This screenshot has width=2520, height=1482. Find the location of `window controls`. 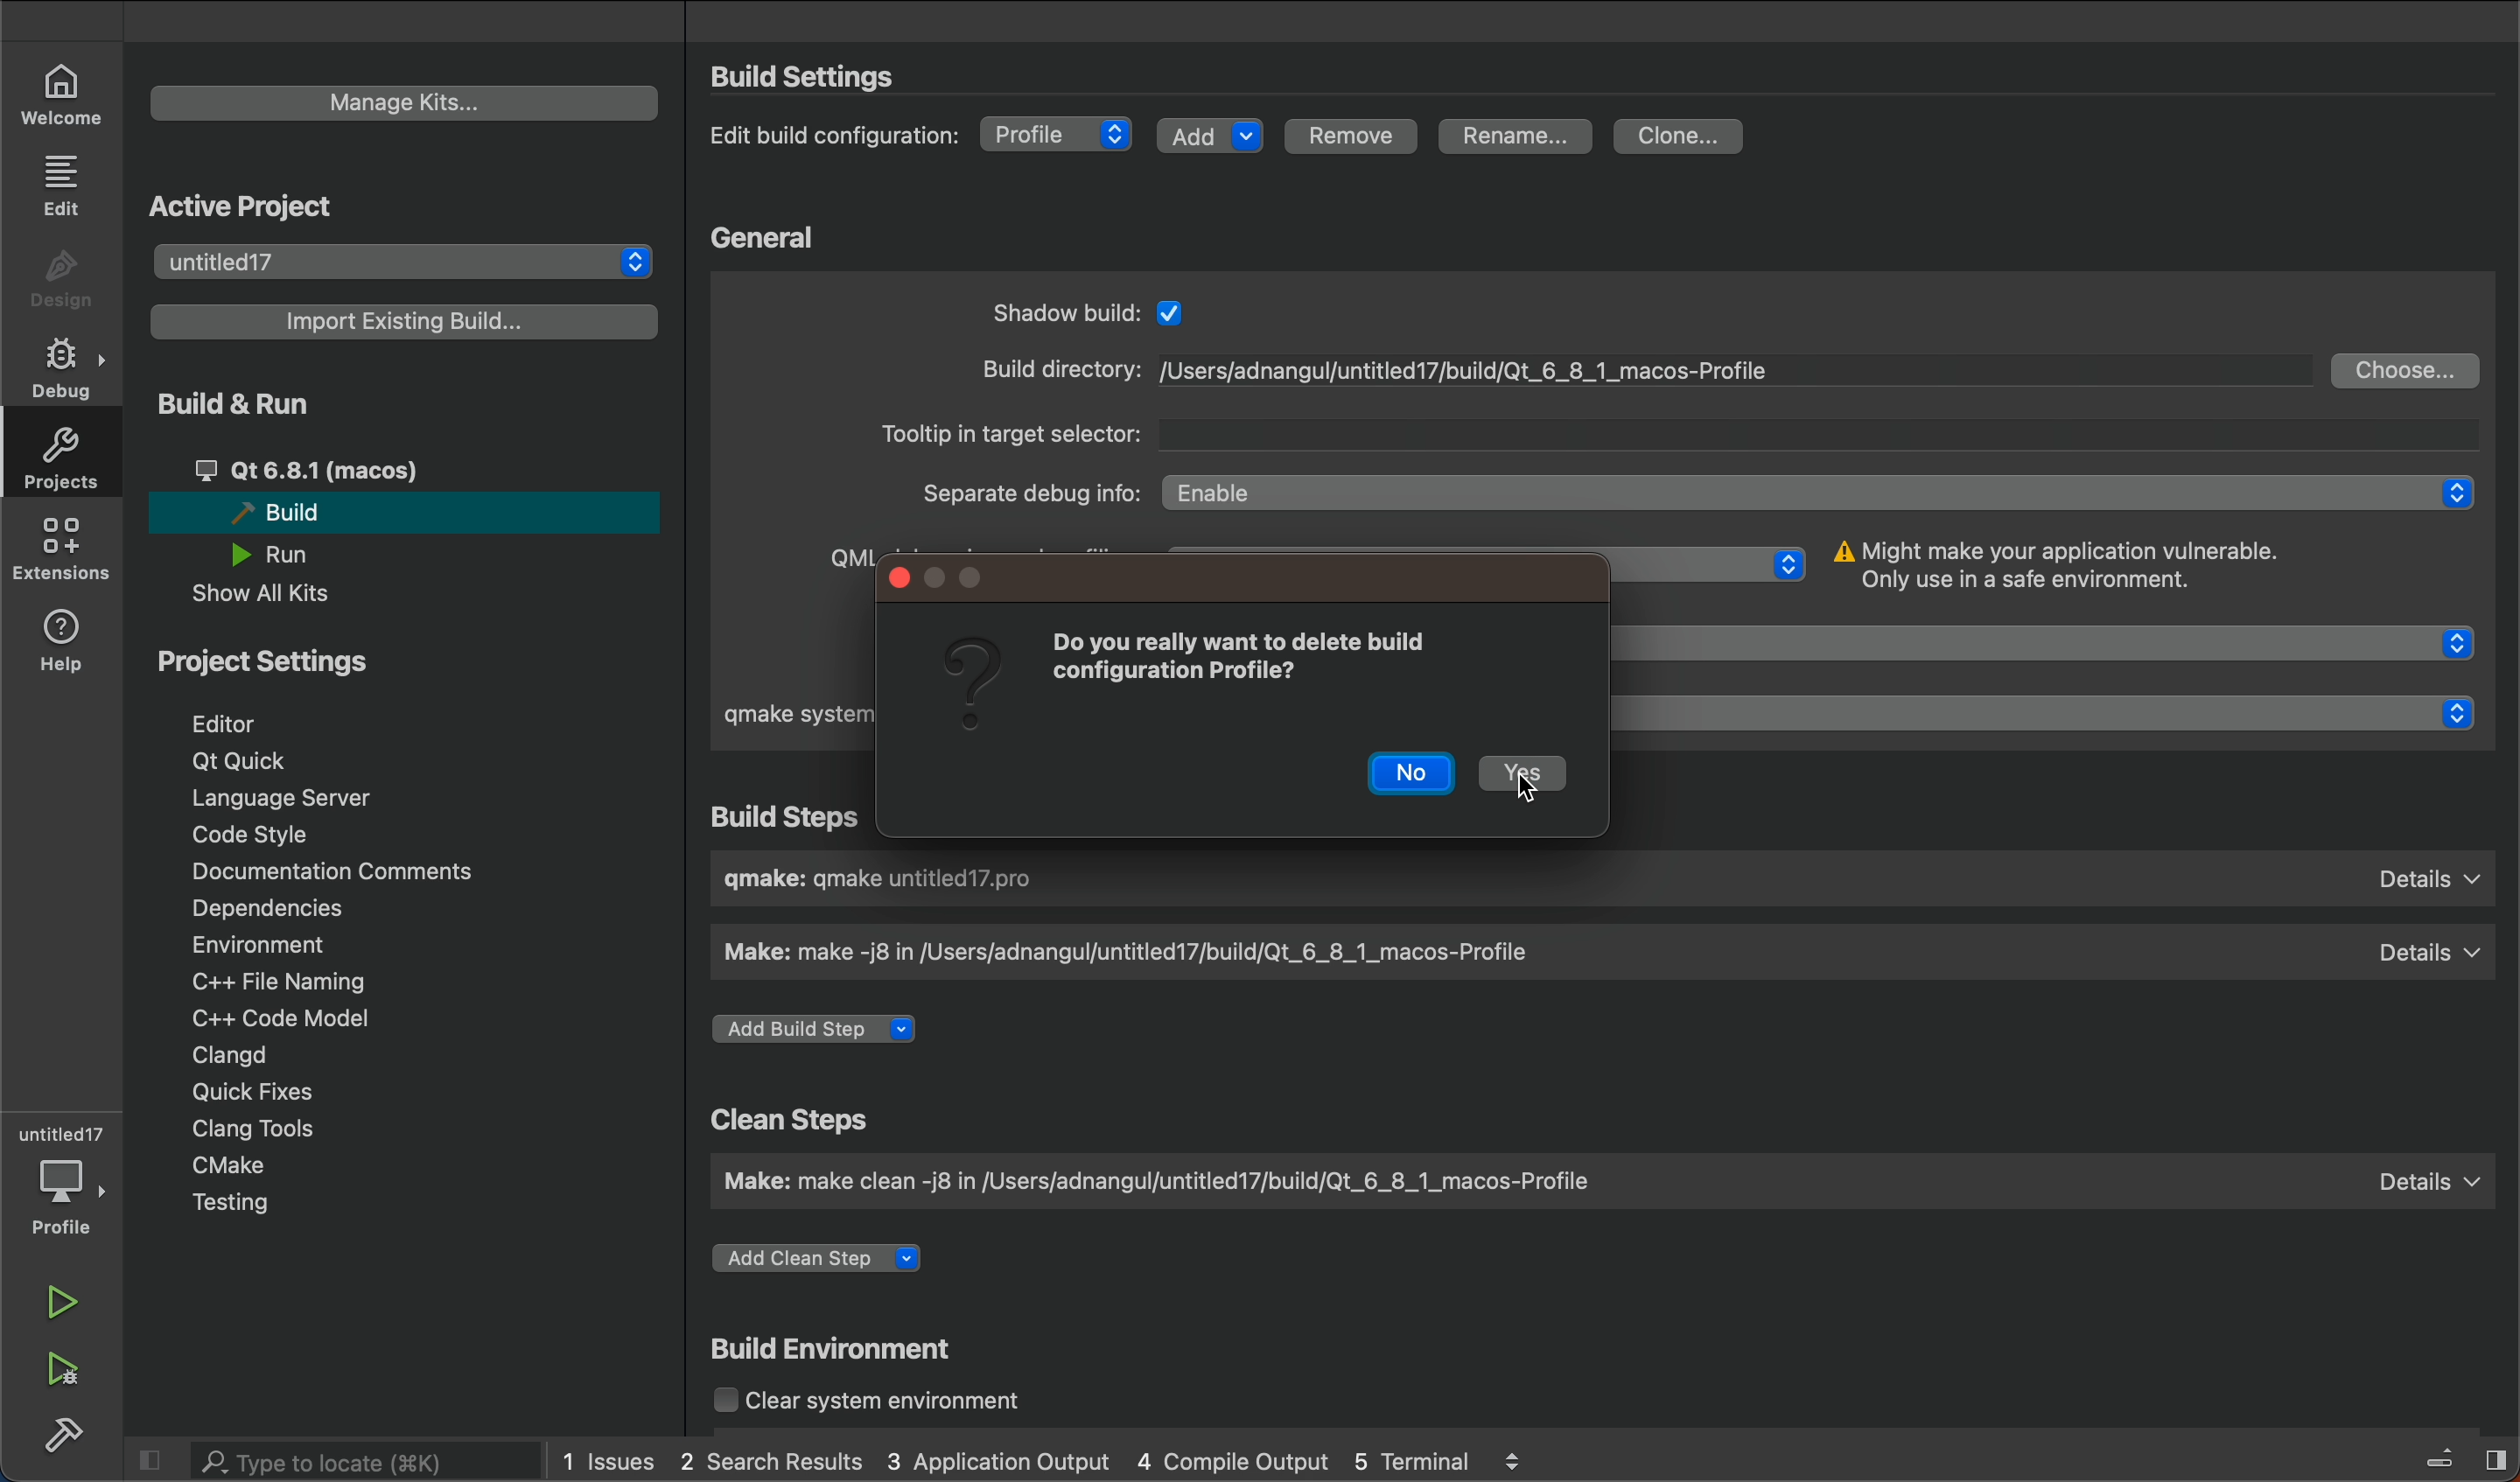

window controls is located at coordinates (958, 578).